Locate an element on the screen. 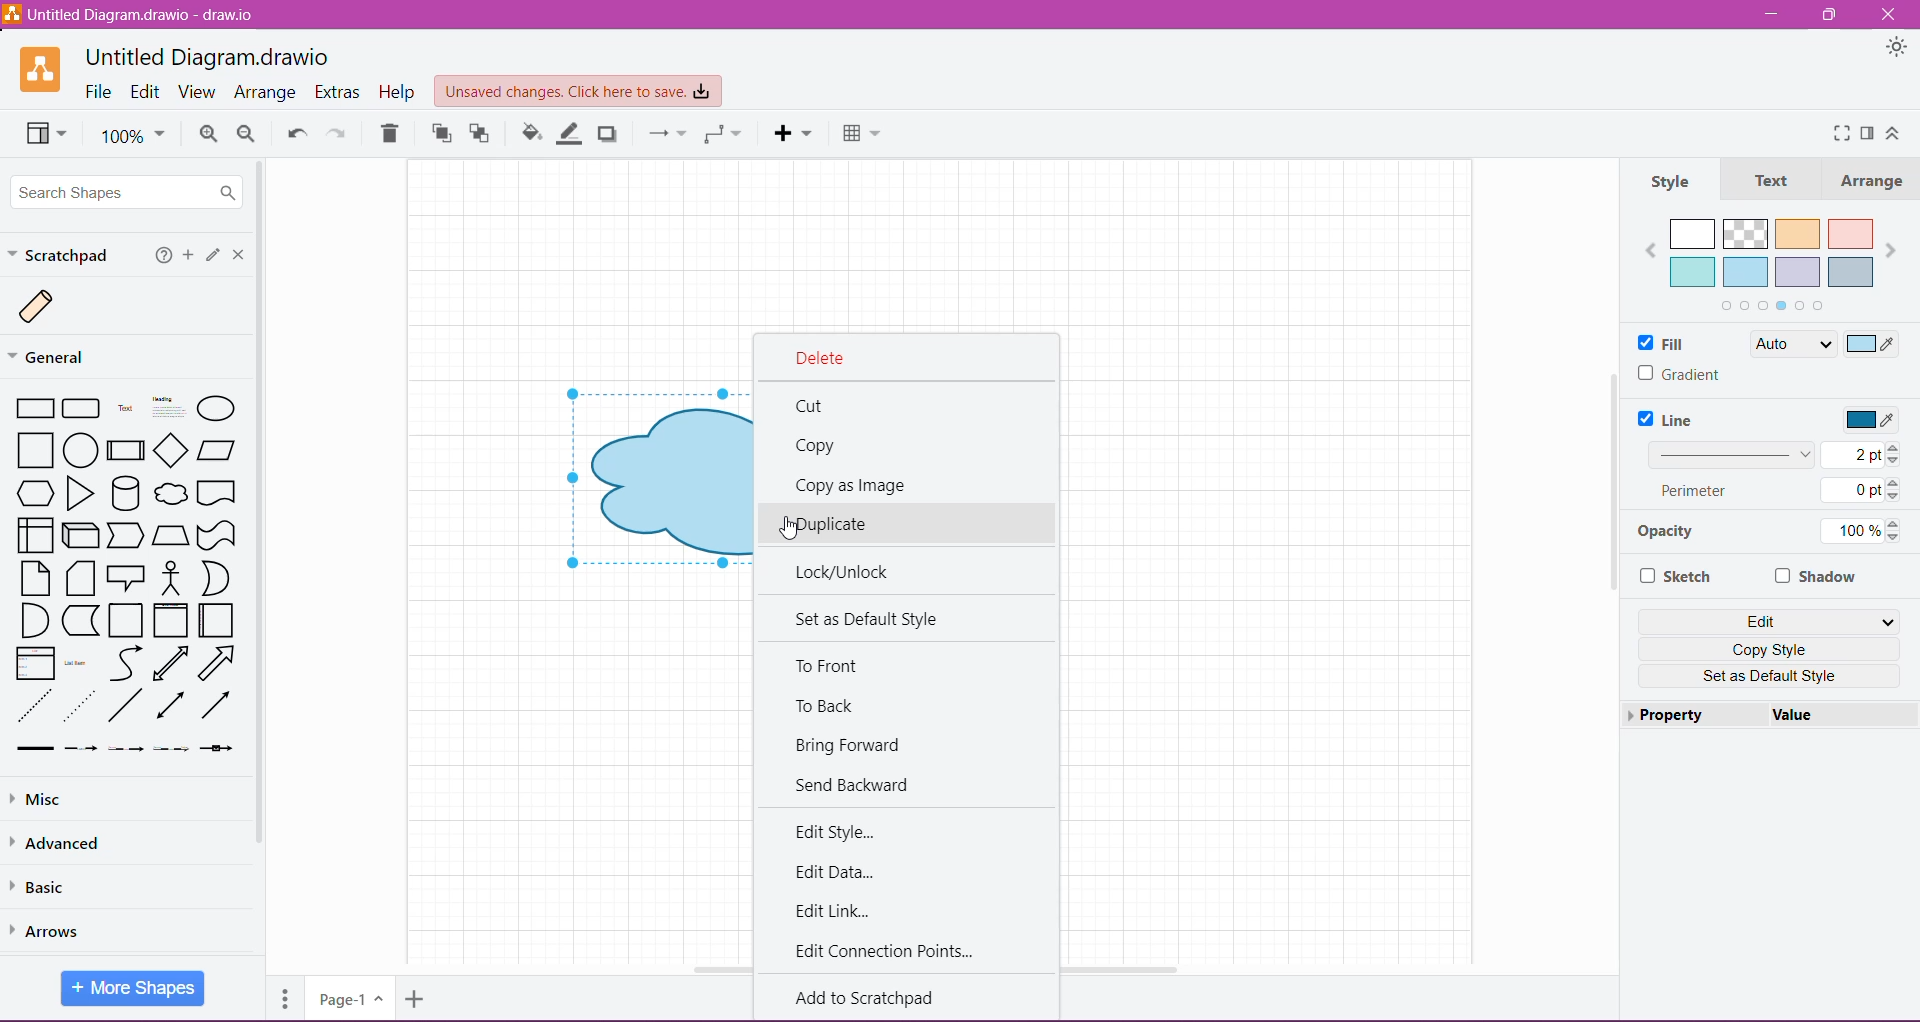  Application Logo is located at coordinates (42, 69).